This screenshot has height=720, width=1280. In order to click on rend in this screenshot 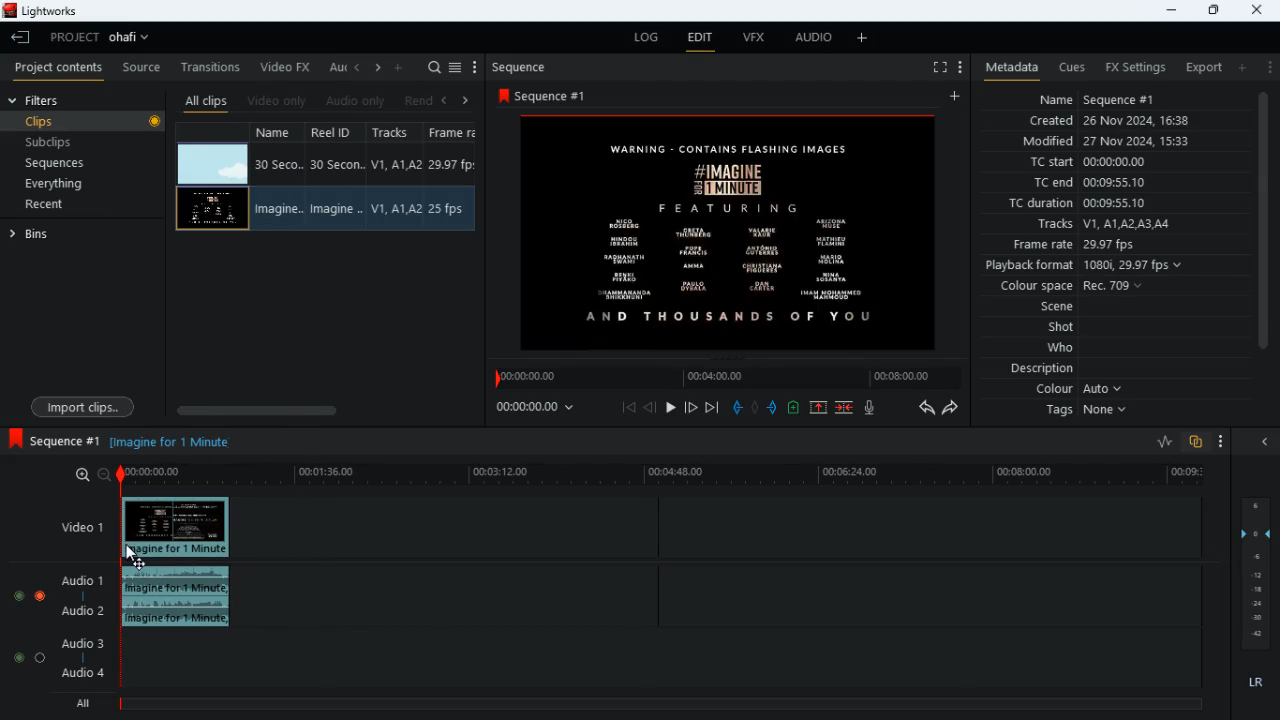, I will do `click(420, 100)`.